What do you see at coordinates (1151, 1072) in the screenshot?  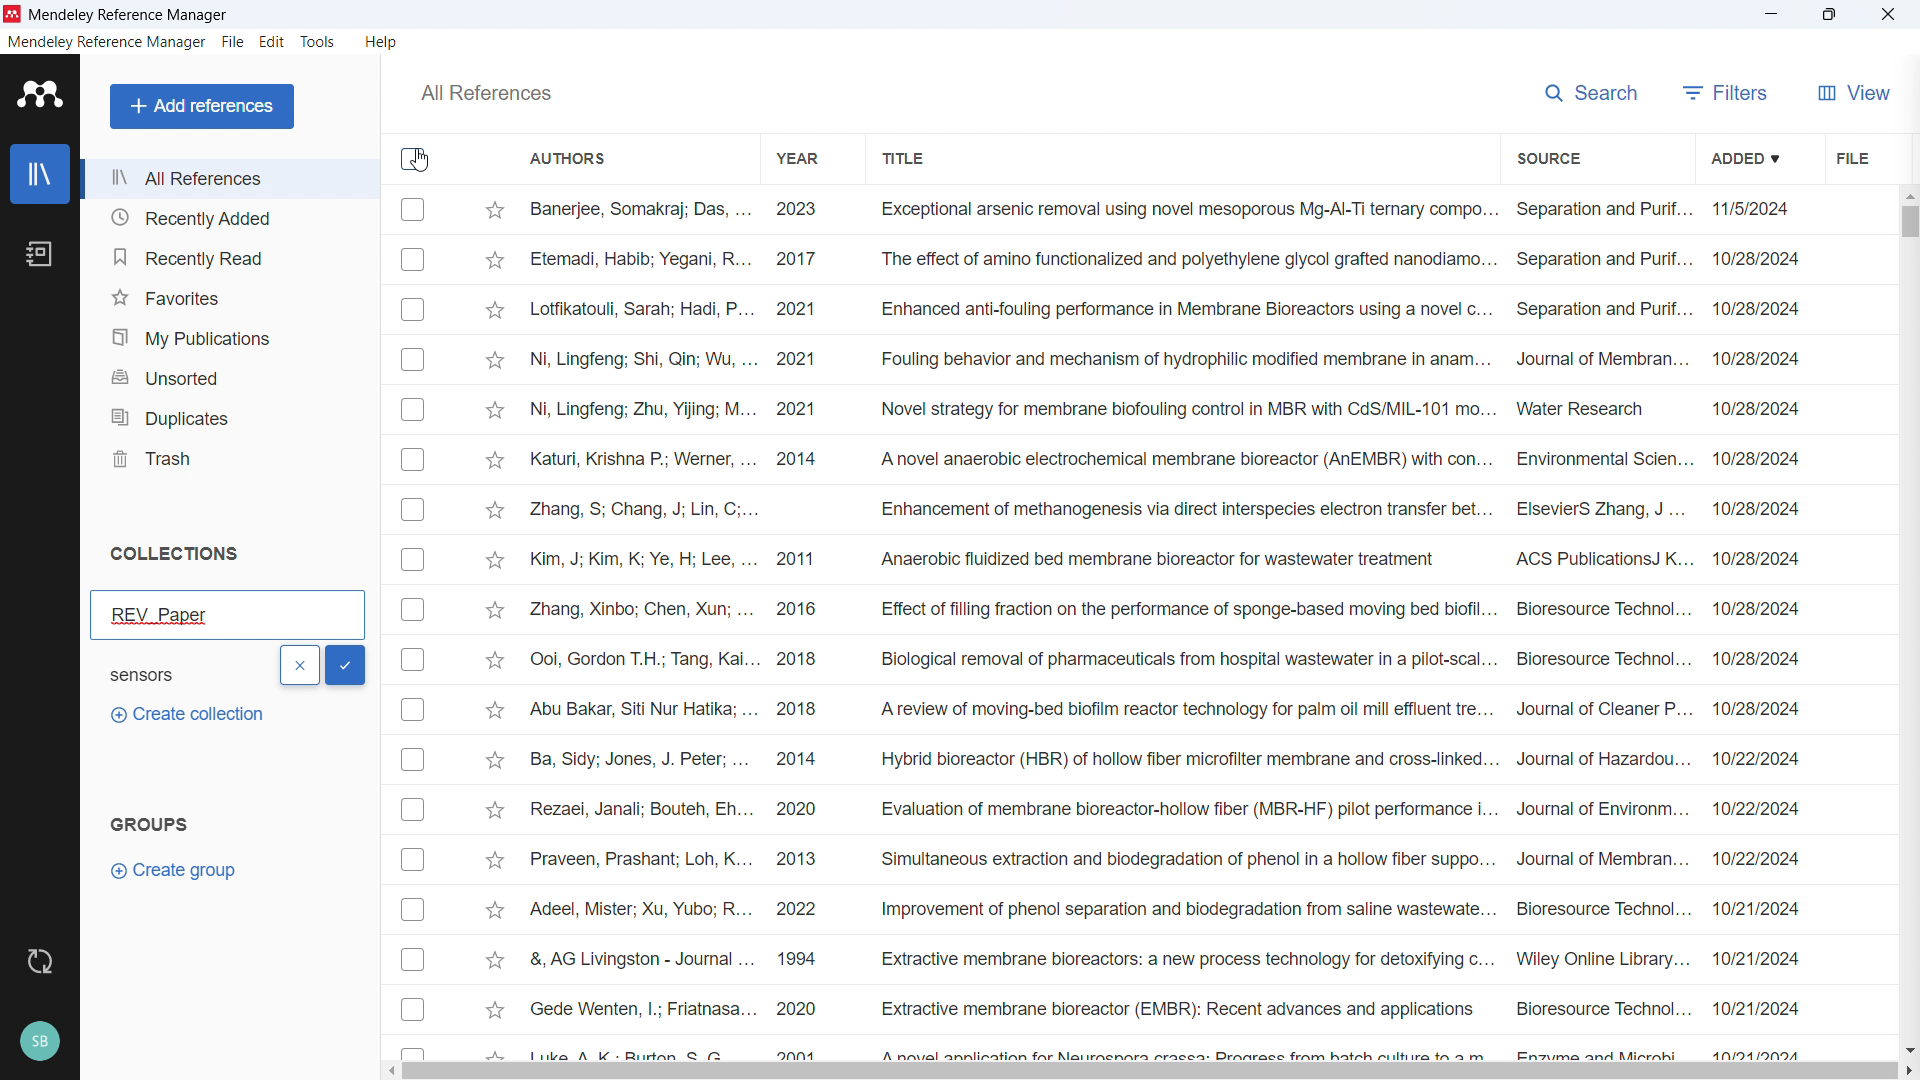 I see `Horizontal scrollbar ` at bounding box center [1151, 1072].